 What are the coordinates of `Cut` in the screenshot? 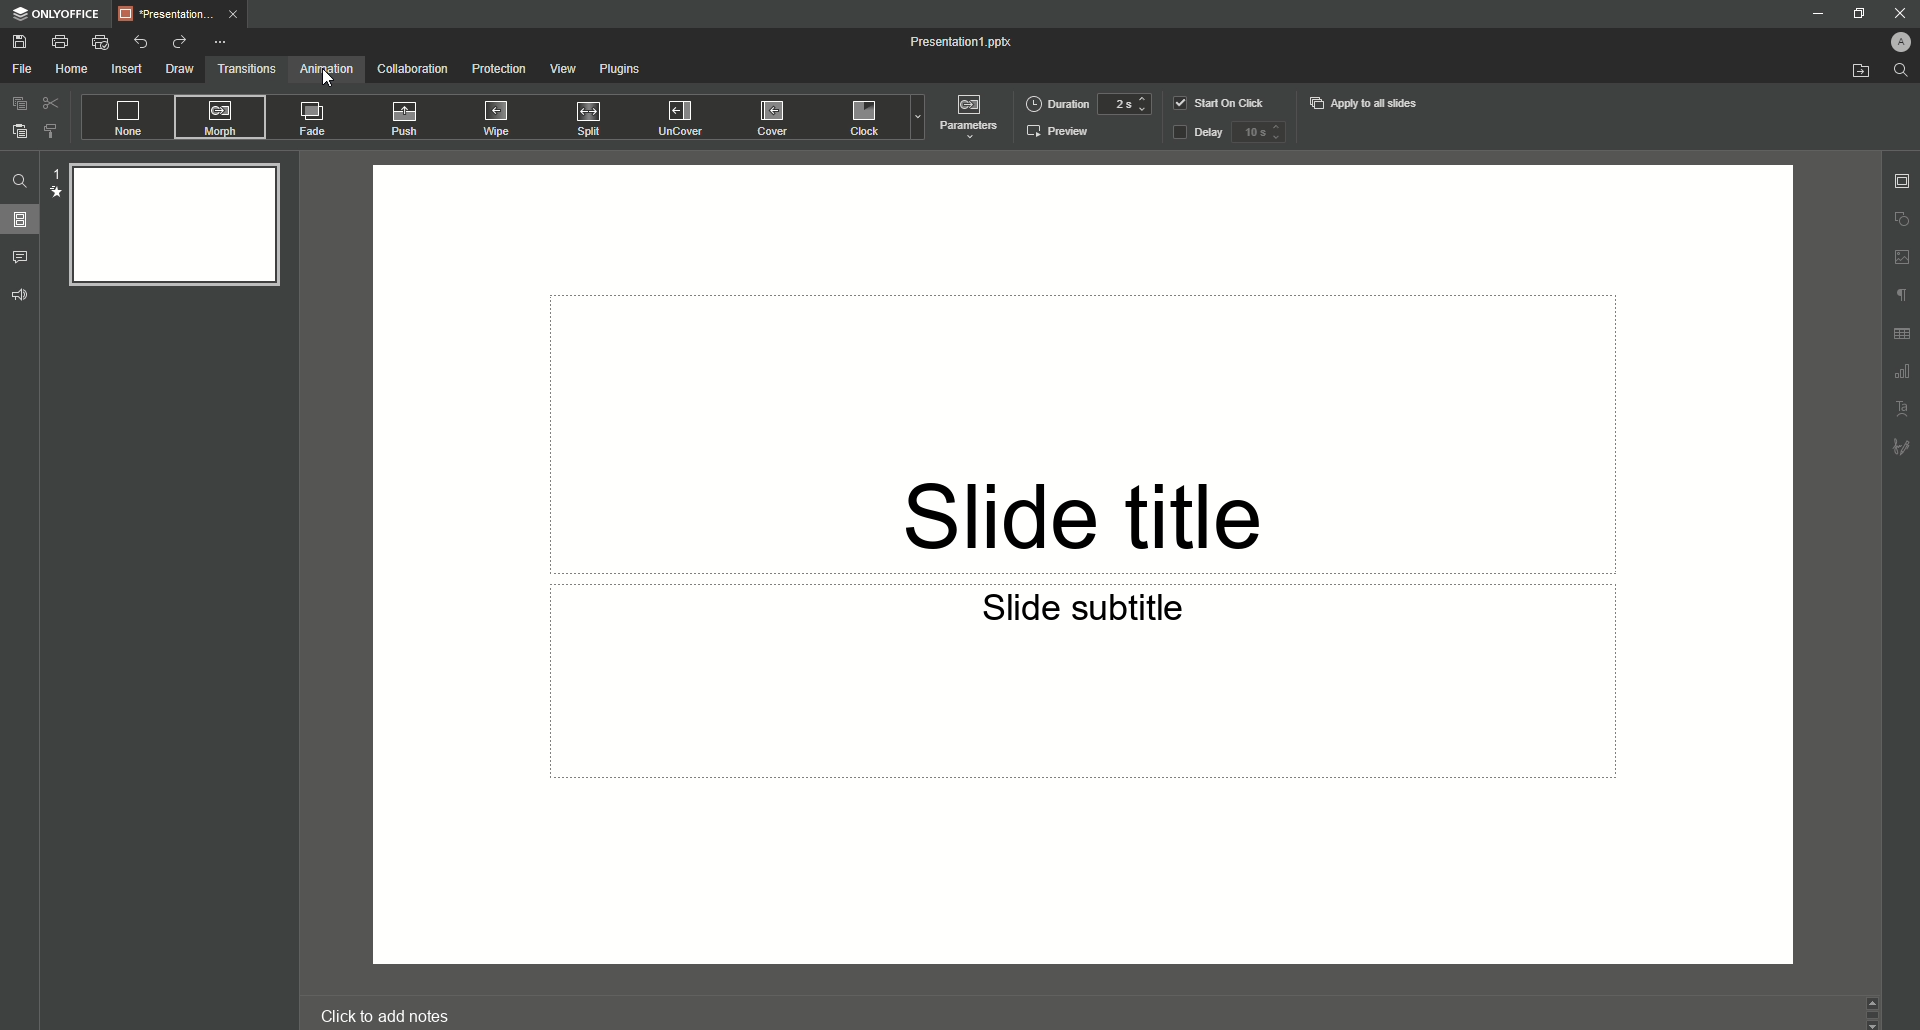 It's located at (52, 103).